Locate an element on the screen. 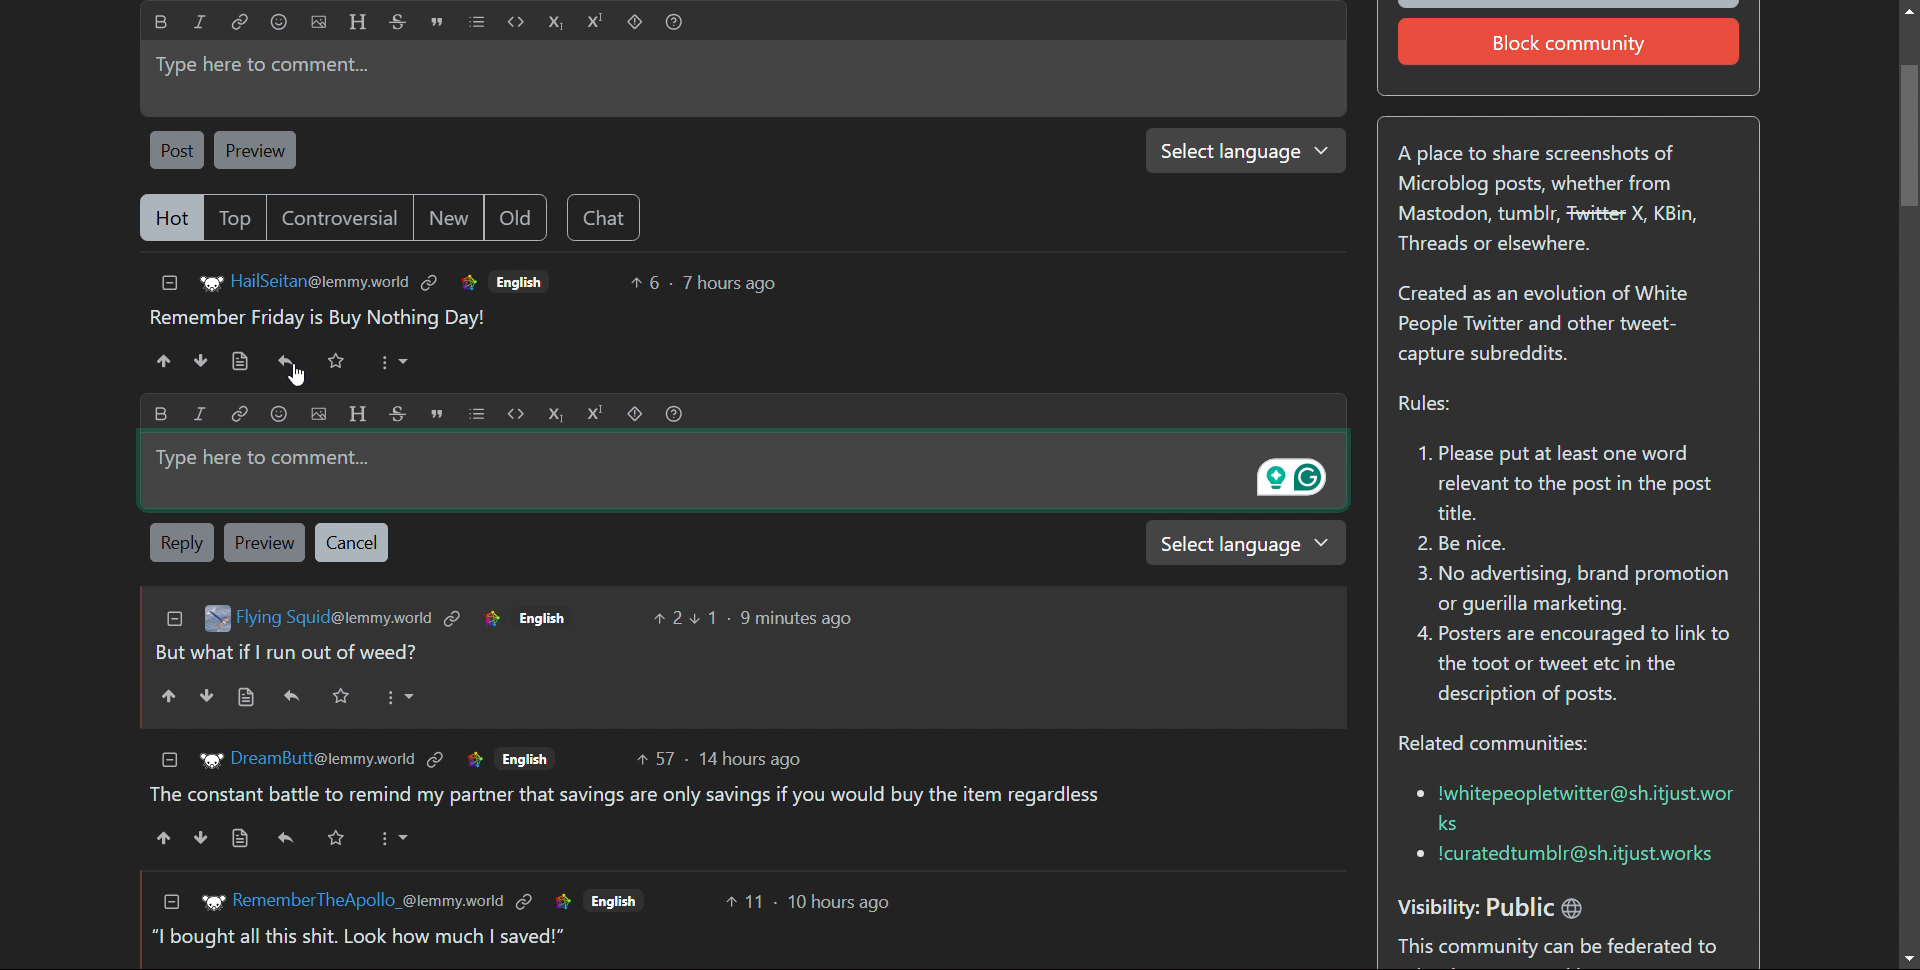  downvote is located at coordinates (208, 697).